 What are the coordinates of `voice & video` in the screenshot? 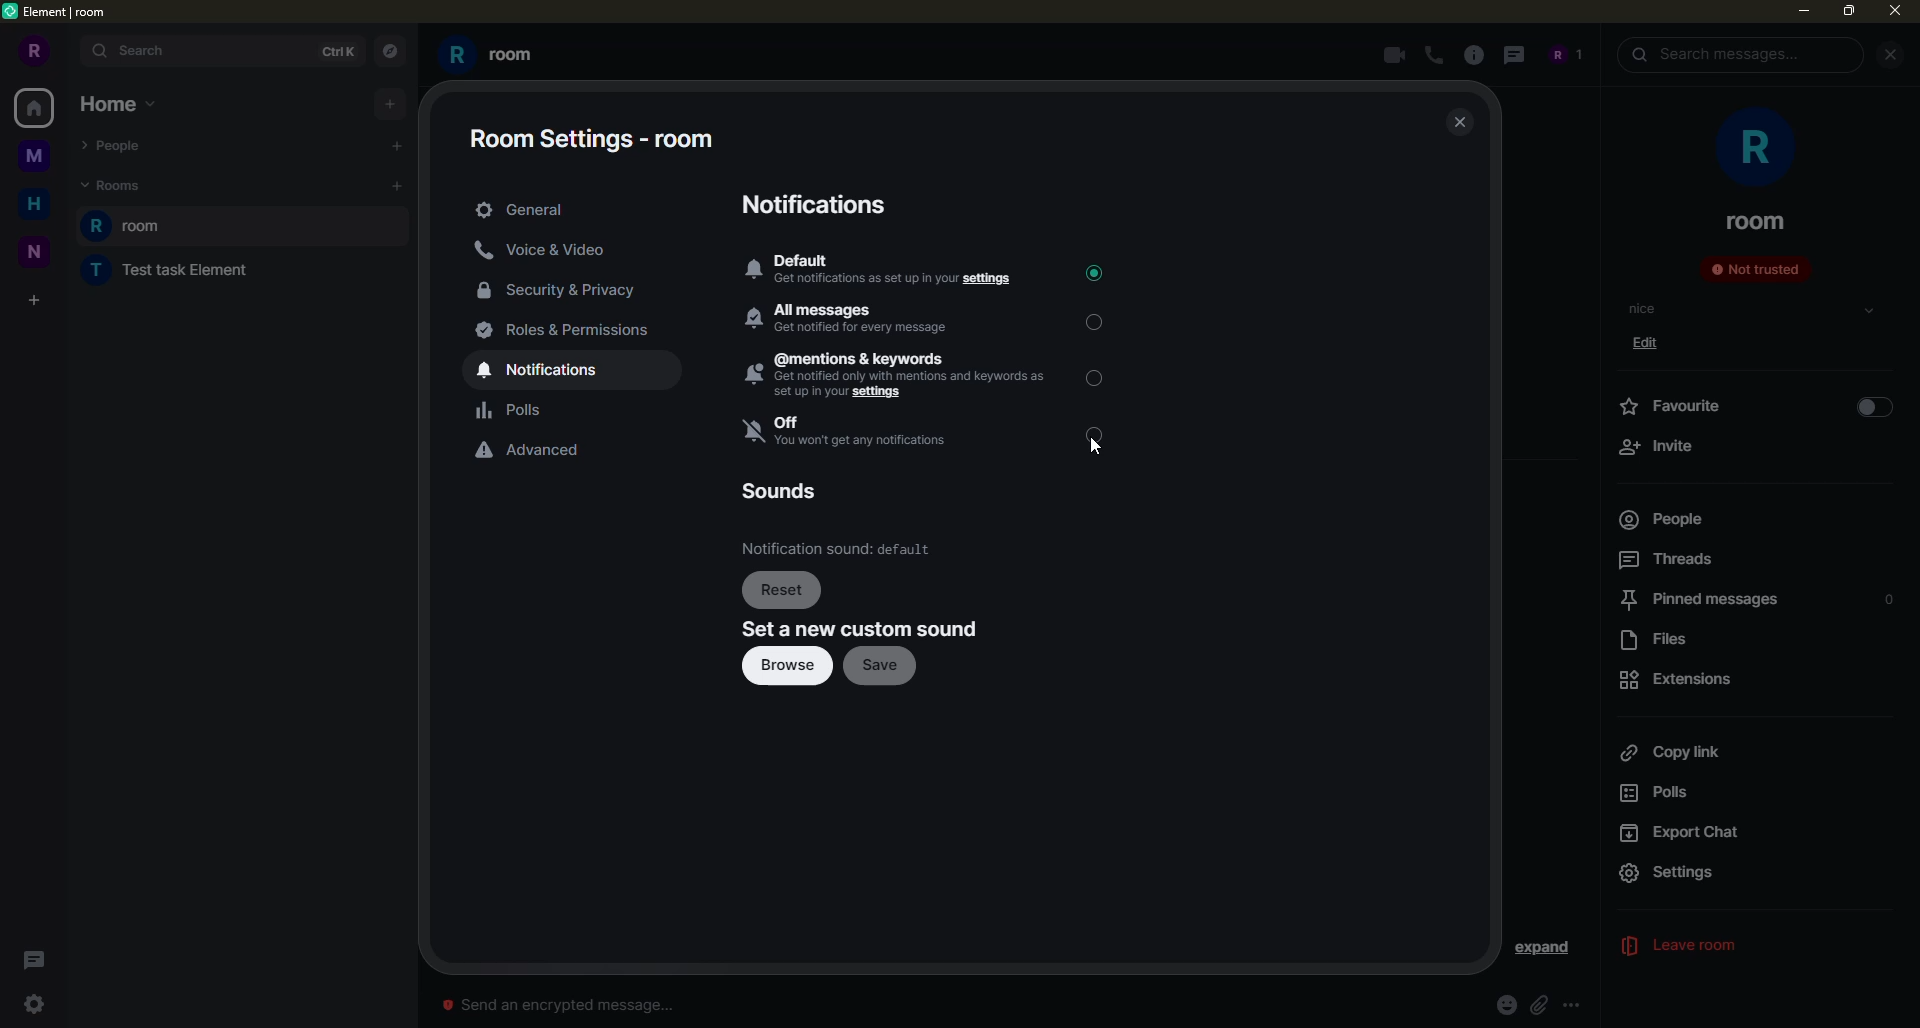 It's located at (540, 250).